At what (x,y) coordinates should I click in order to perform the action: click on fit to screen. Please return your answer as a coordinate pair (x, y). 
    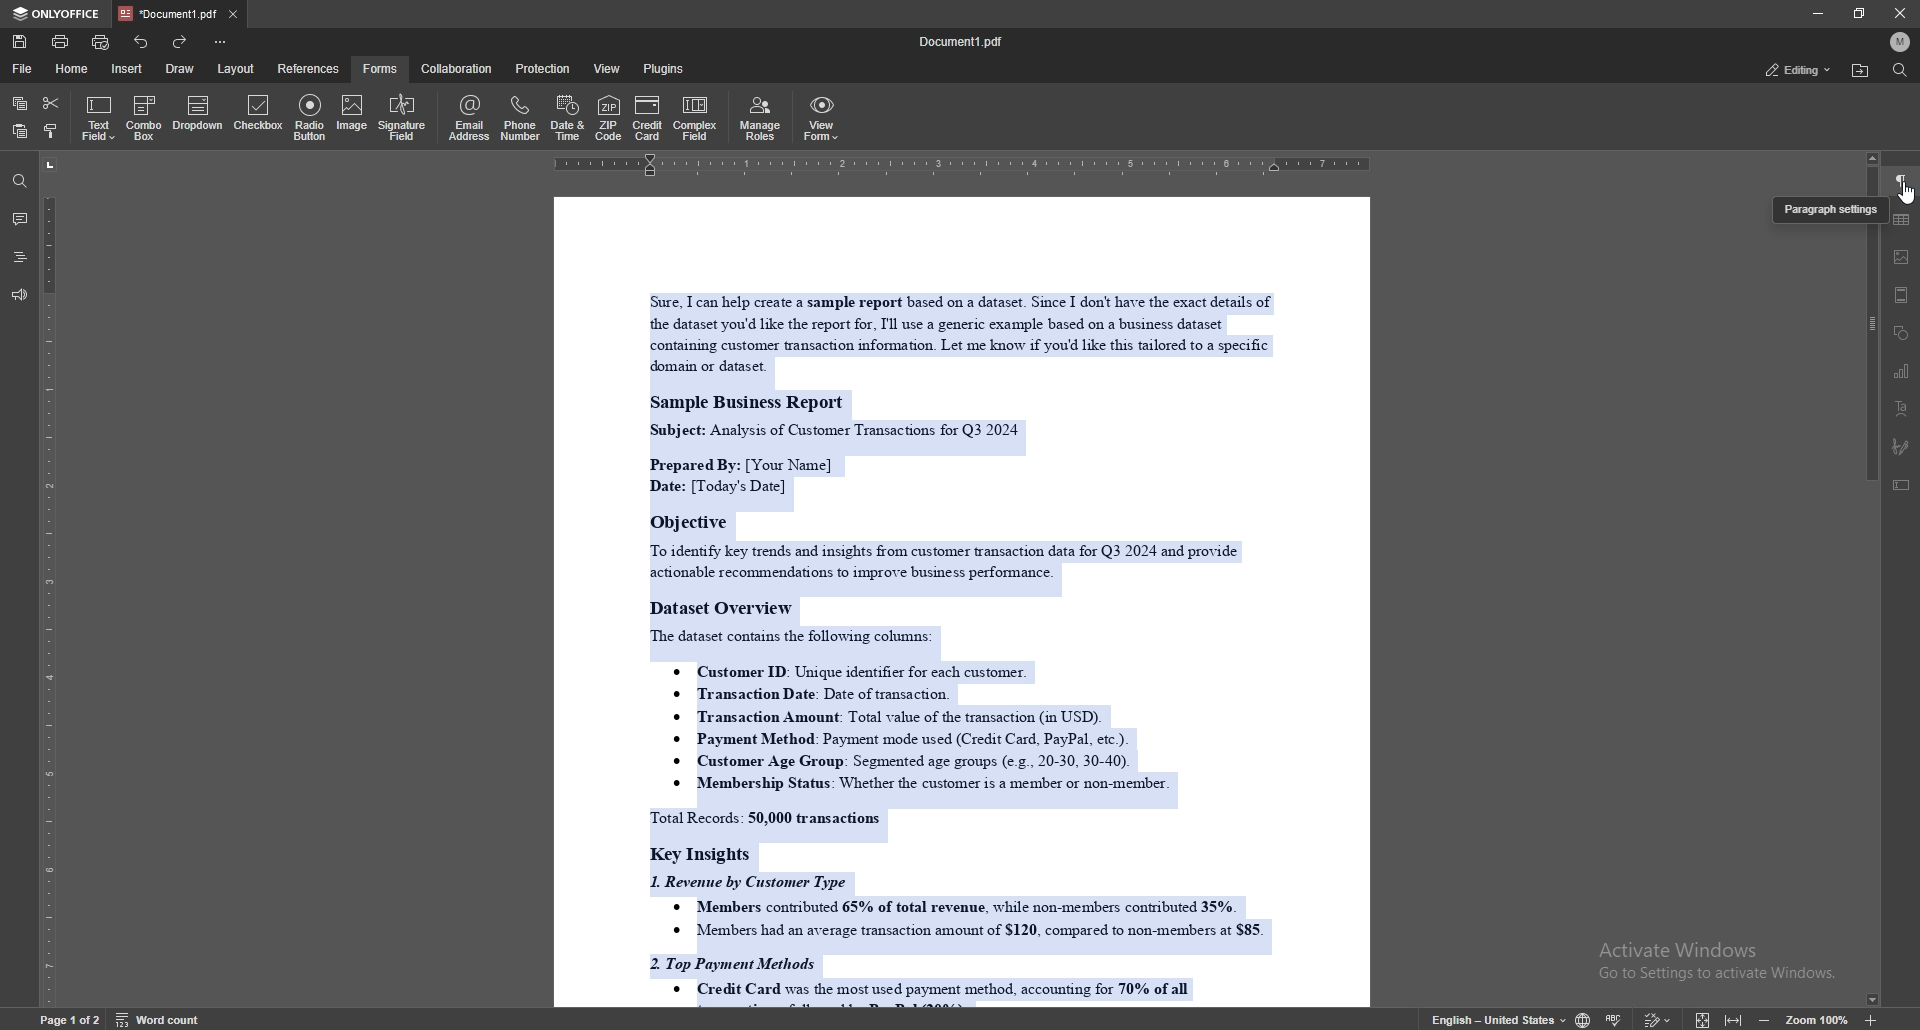
    Looking at the image, I should click on (1703, 1018).